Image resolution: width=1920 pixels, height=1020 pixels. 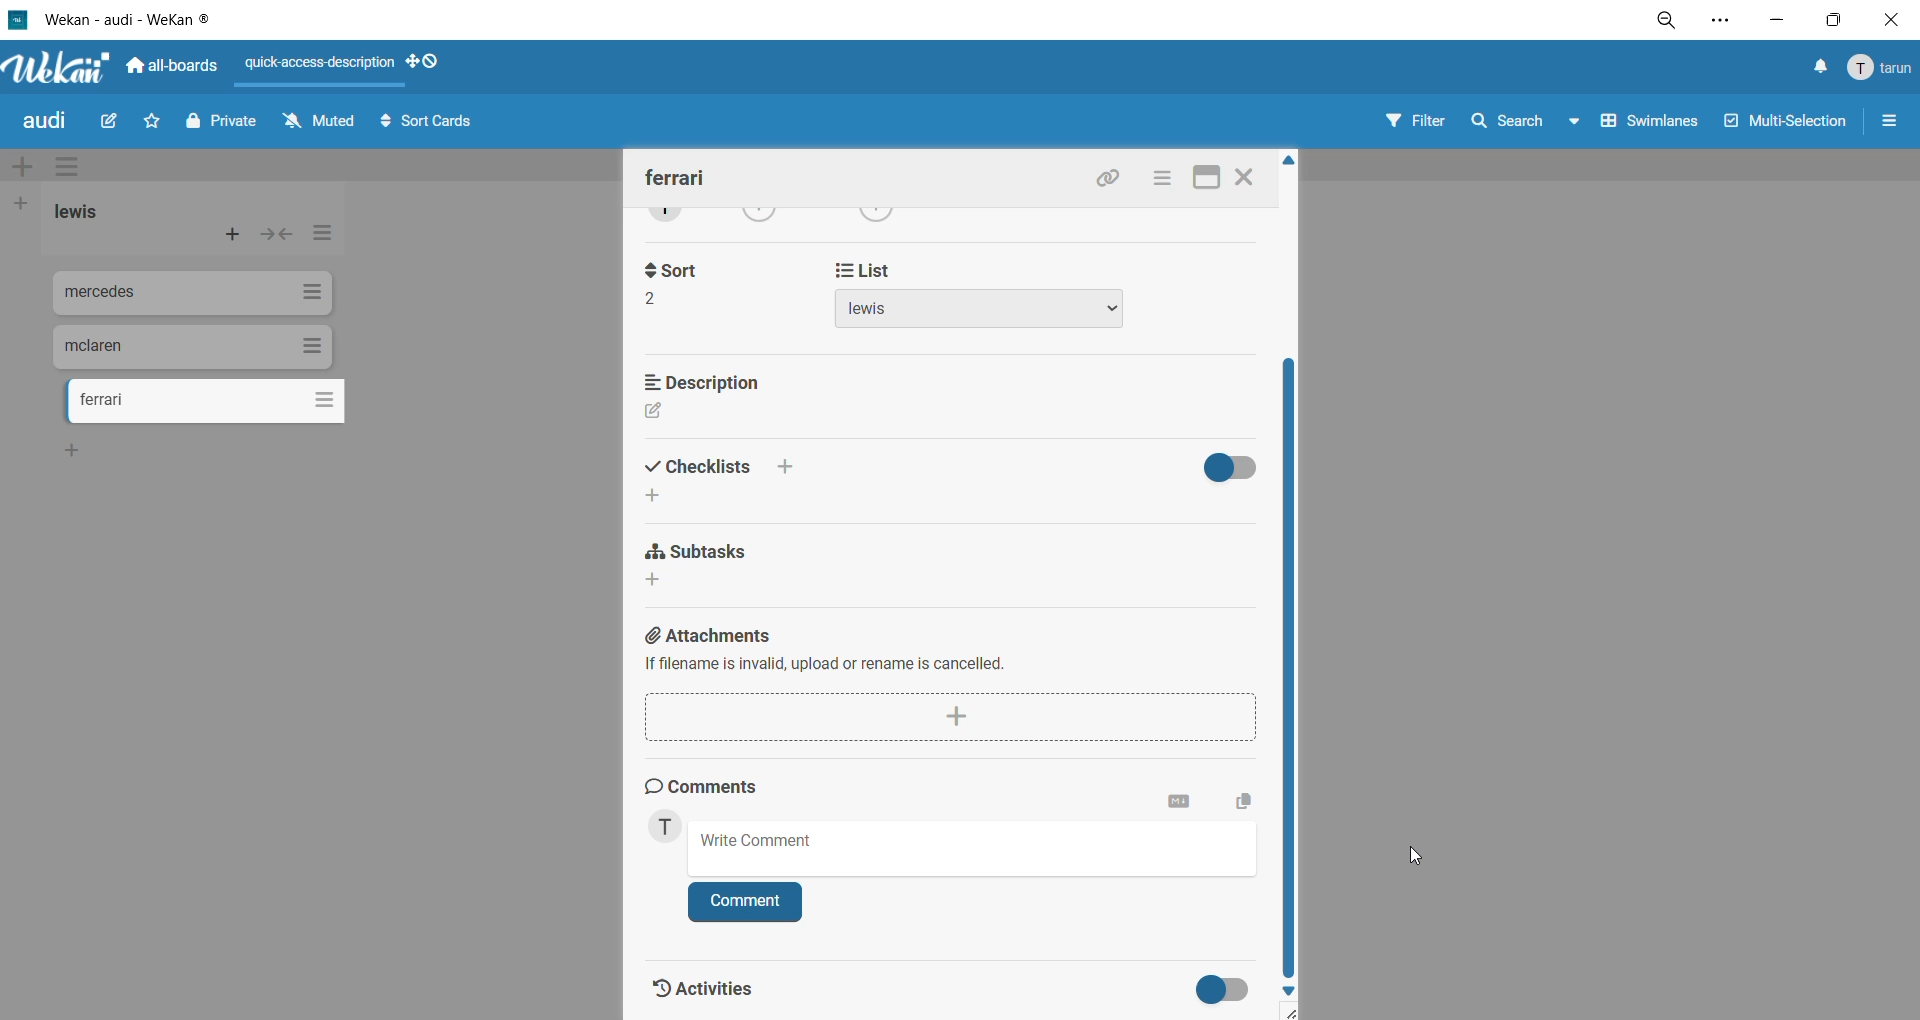 What do you see at coordinates (207, 404) in the screenshot?
I see `cards` at bounding box center [207, 404].